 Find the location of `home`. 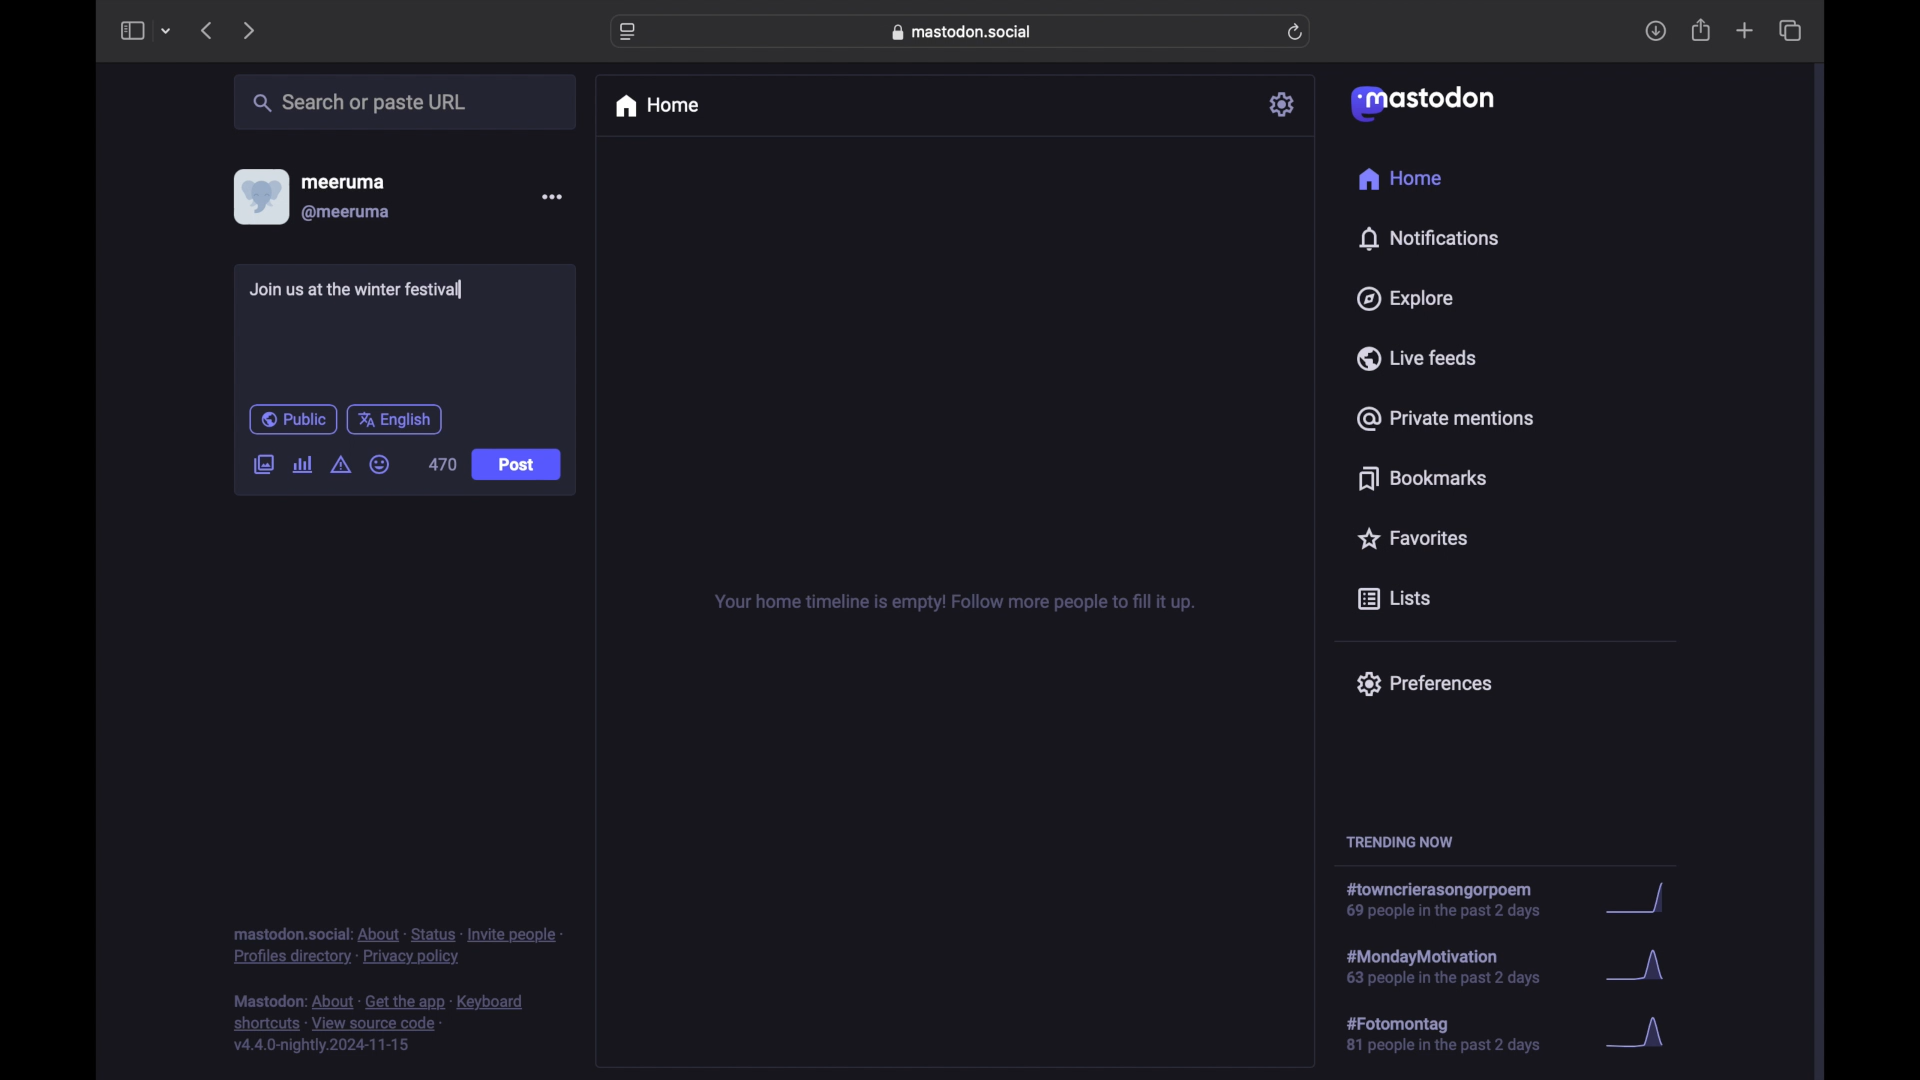

home is located at coordinates (656, 106).